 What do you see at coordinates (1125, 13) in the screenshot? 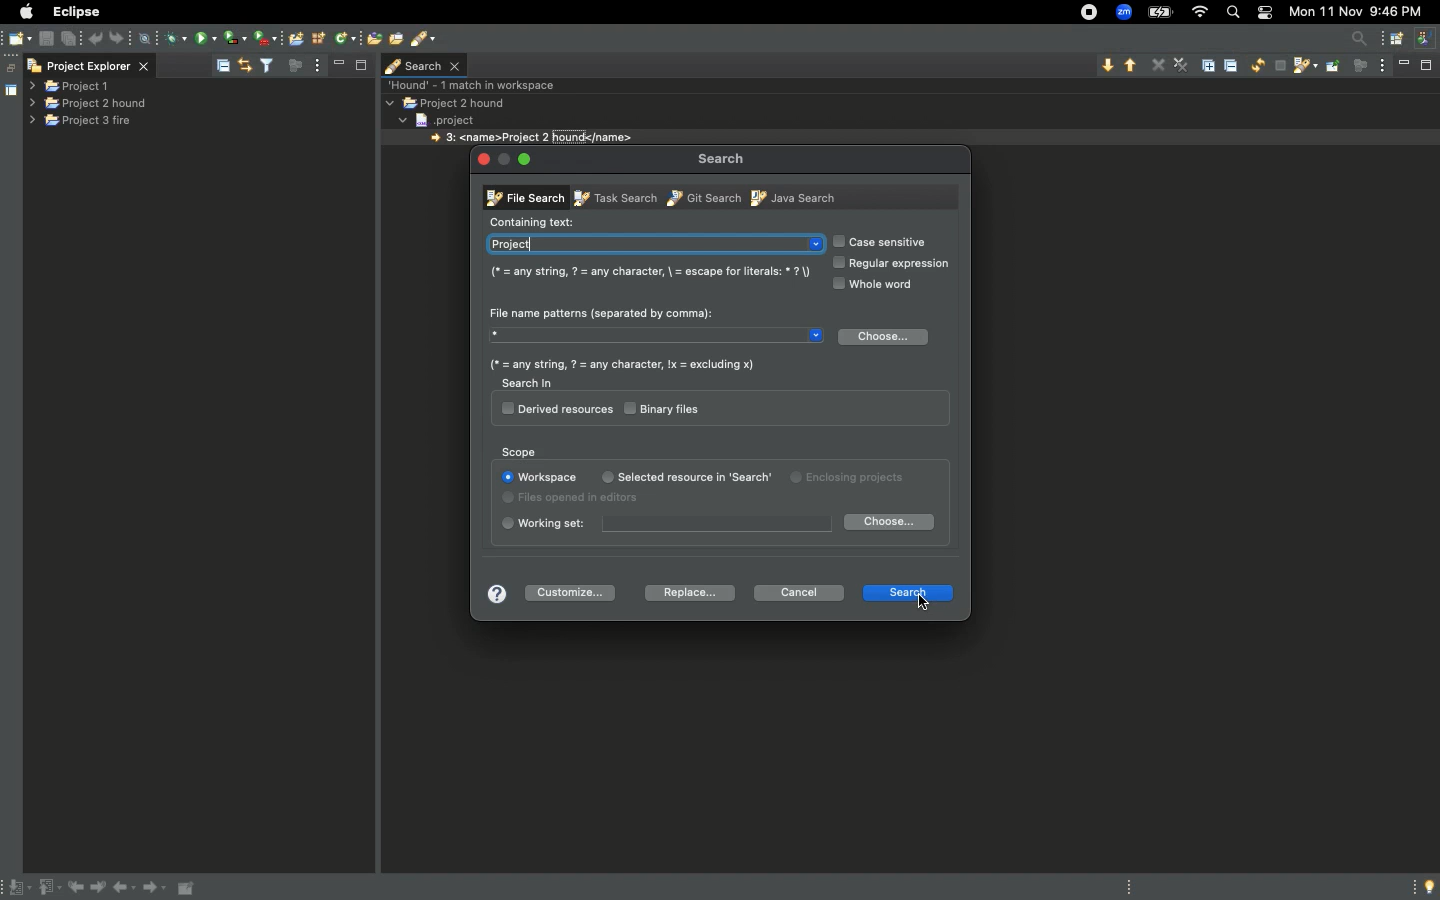
I see `zoom` at bounding box center [1125, 13].